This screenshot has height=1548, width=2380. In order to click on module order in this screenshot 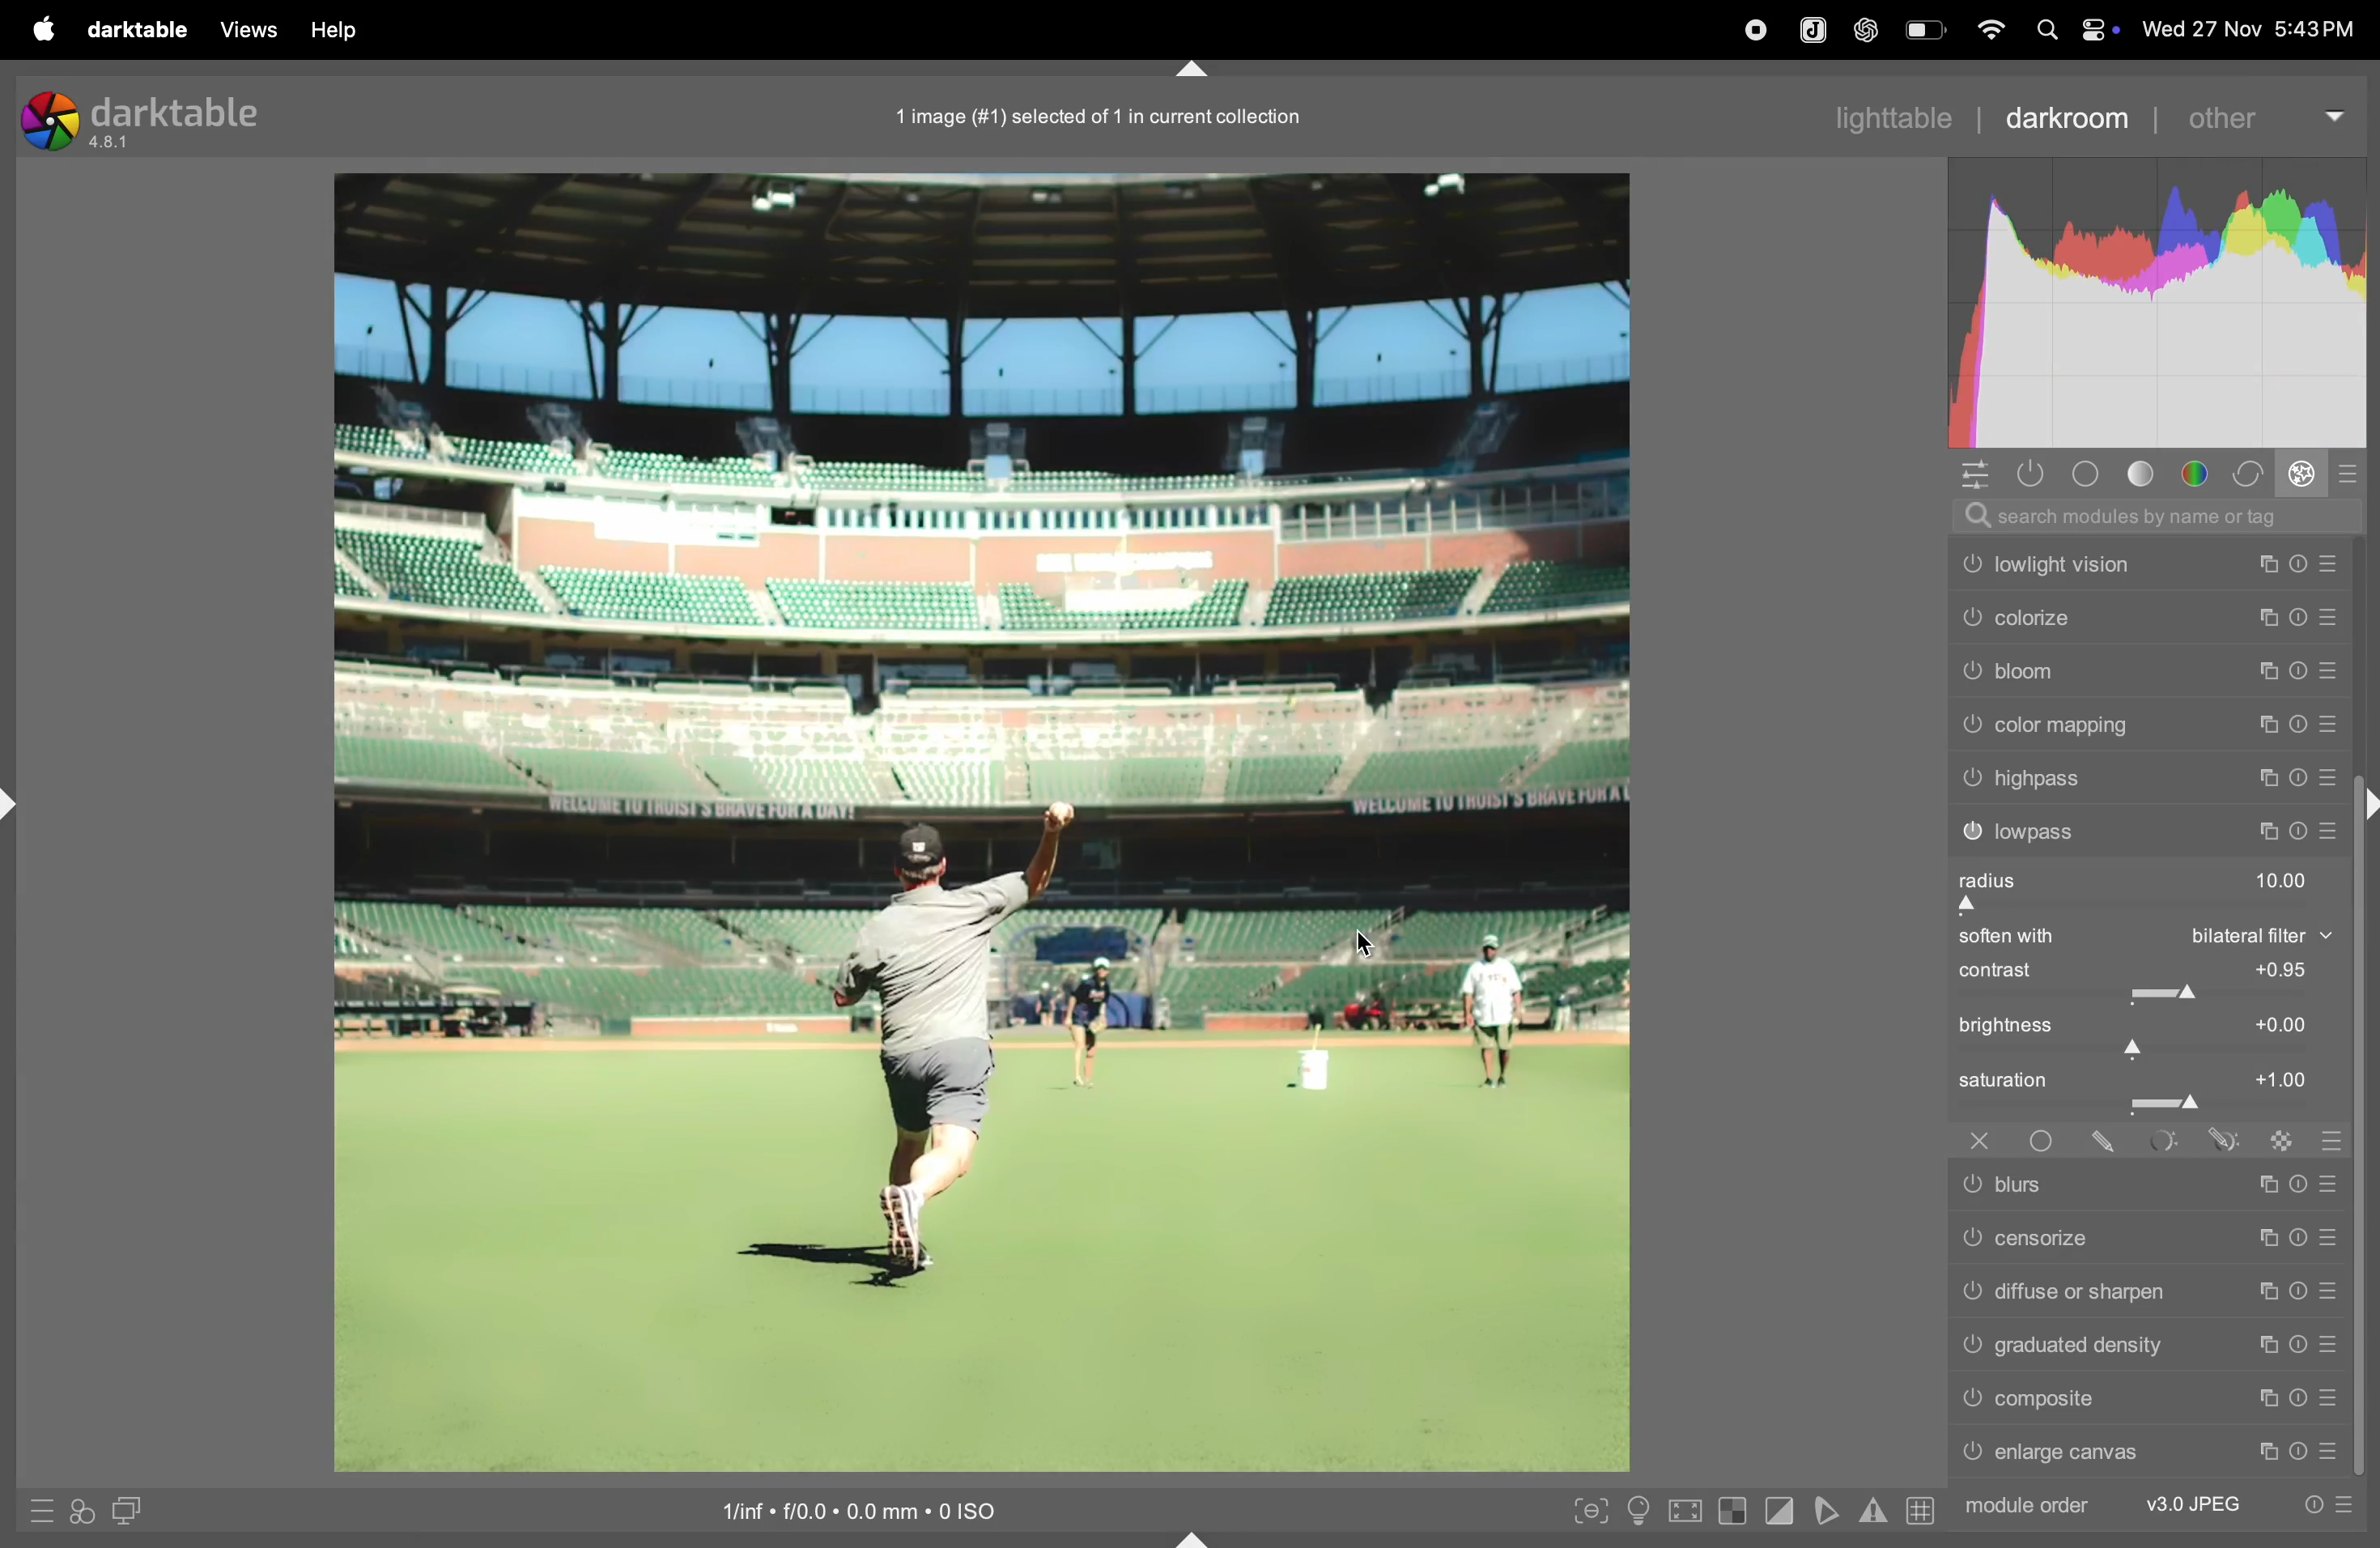, I will do `click(2159, 1503)`.